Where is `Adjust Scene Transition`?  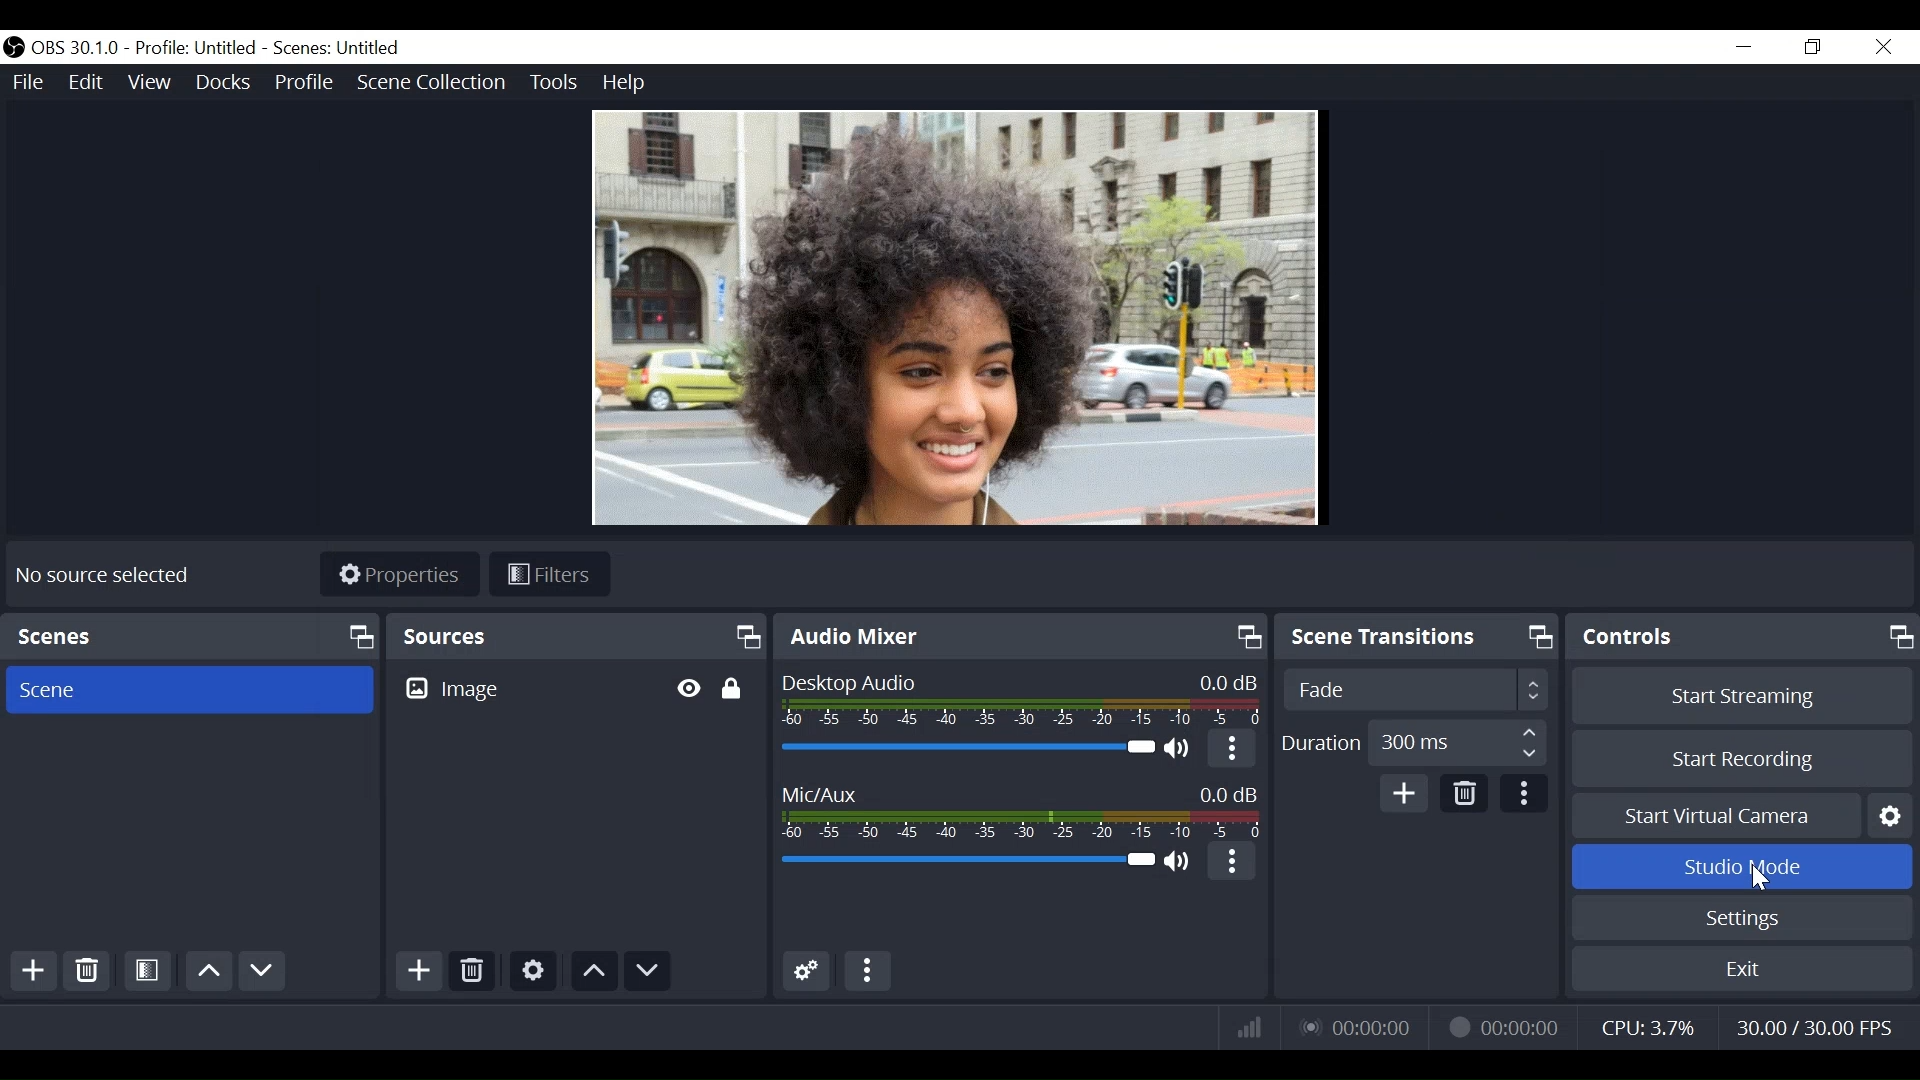
Adjust Scene Transition is located at coordinates (1415, 691).